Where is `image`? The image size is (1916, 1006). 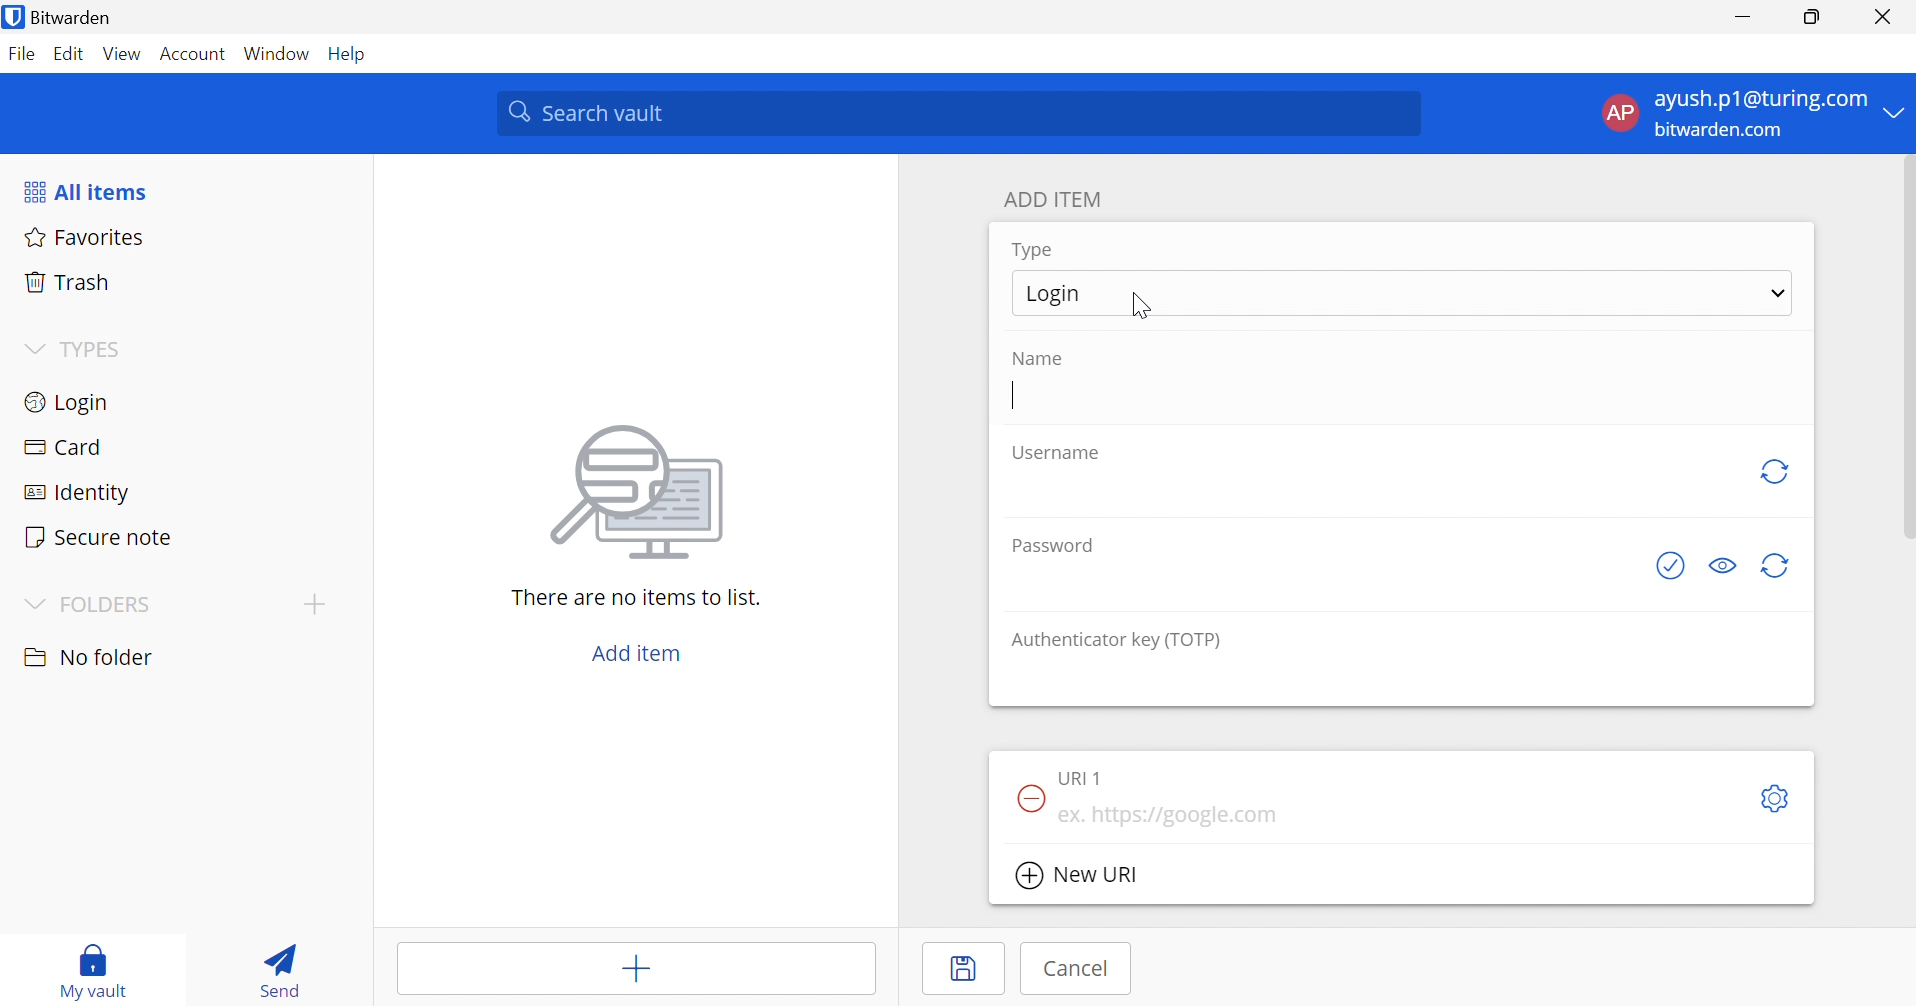 image is located at coordinates (644, 492).